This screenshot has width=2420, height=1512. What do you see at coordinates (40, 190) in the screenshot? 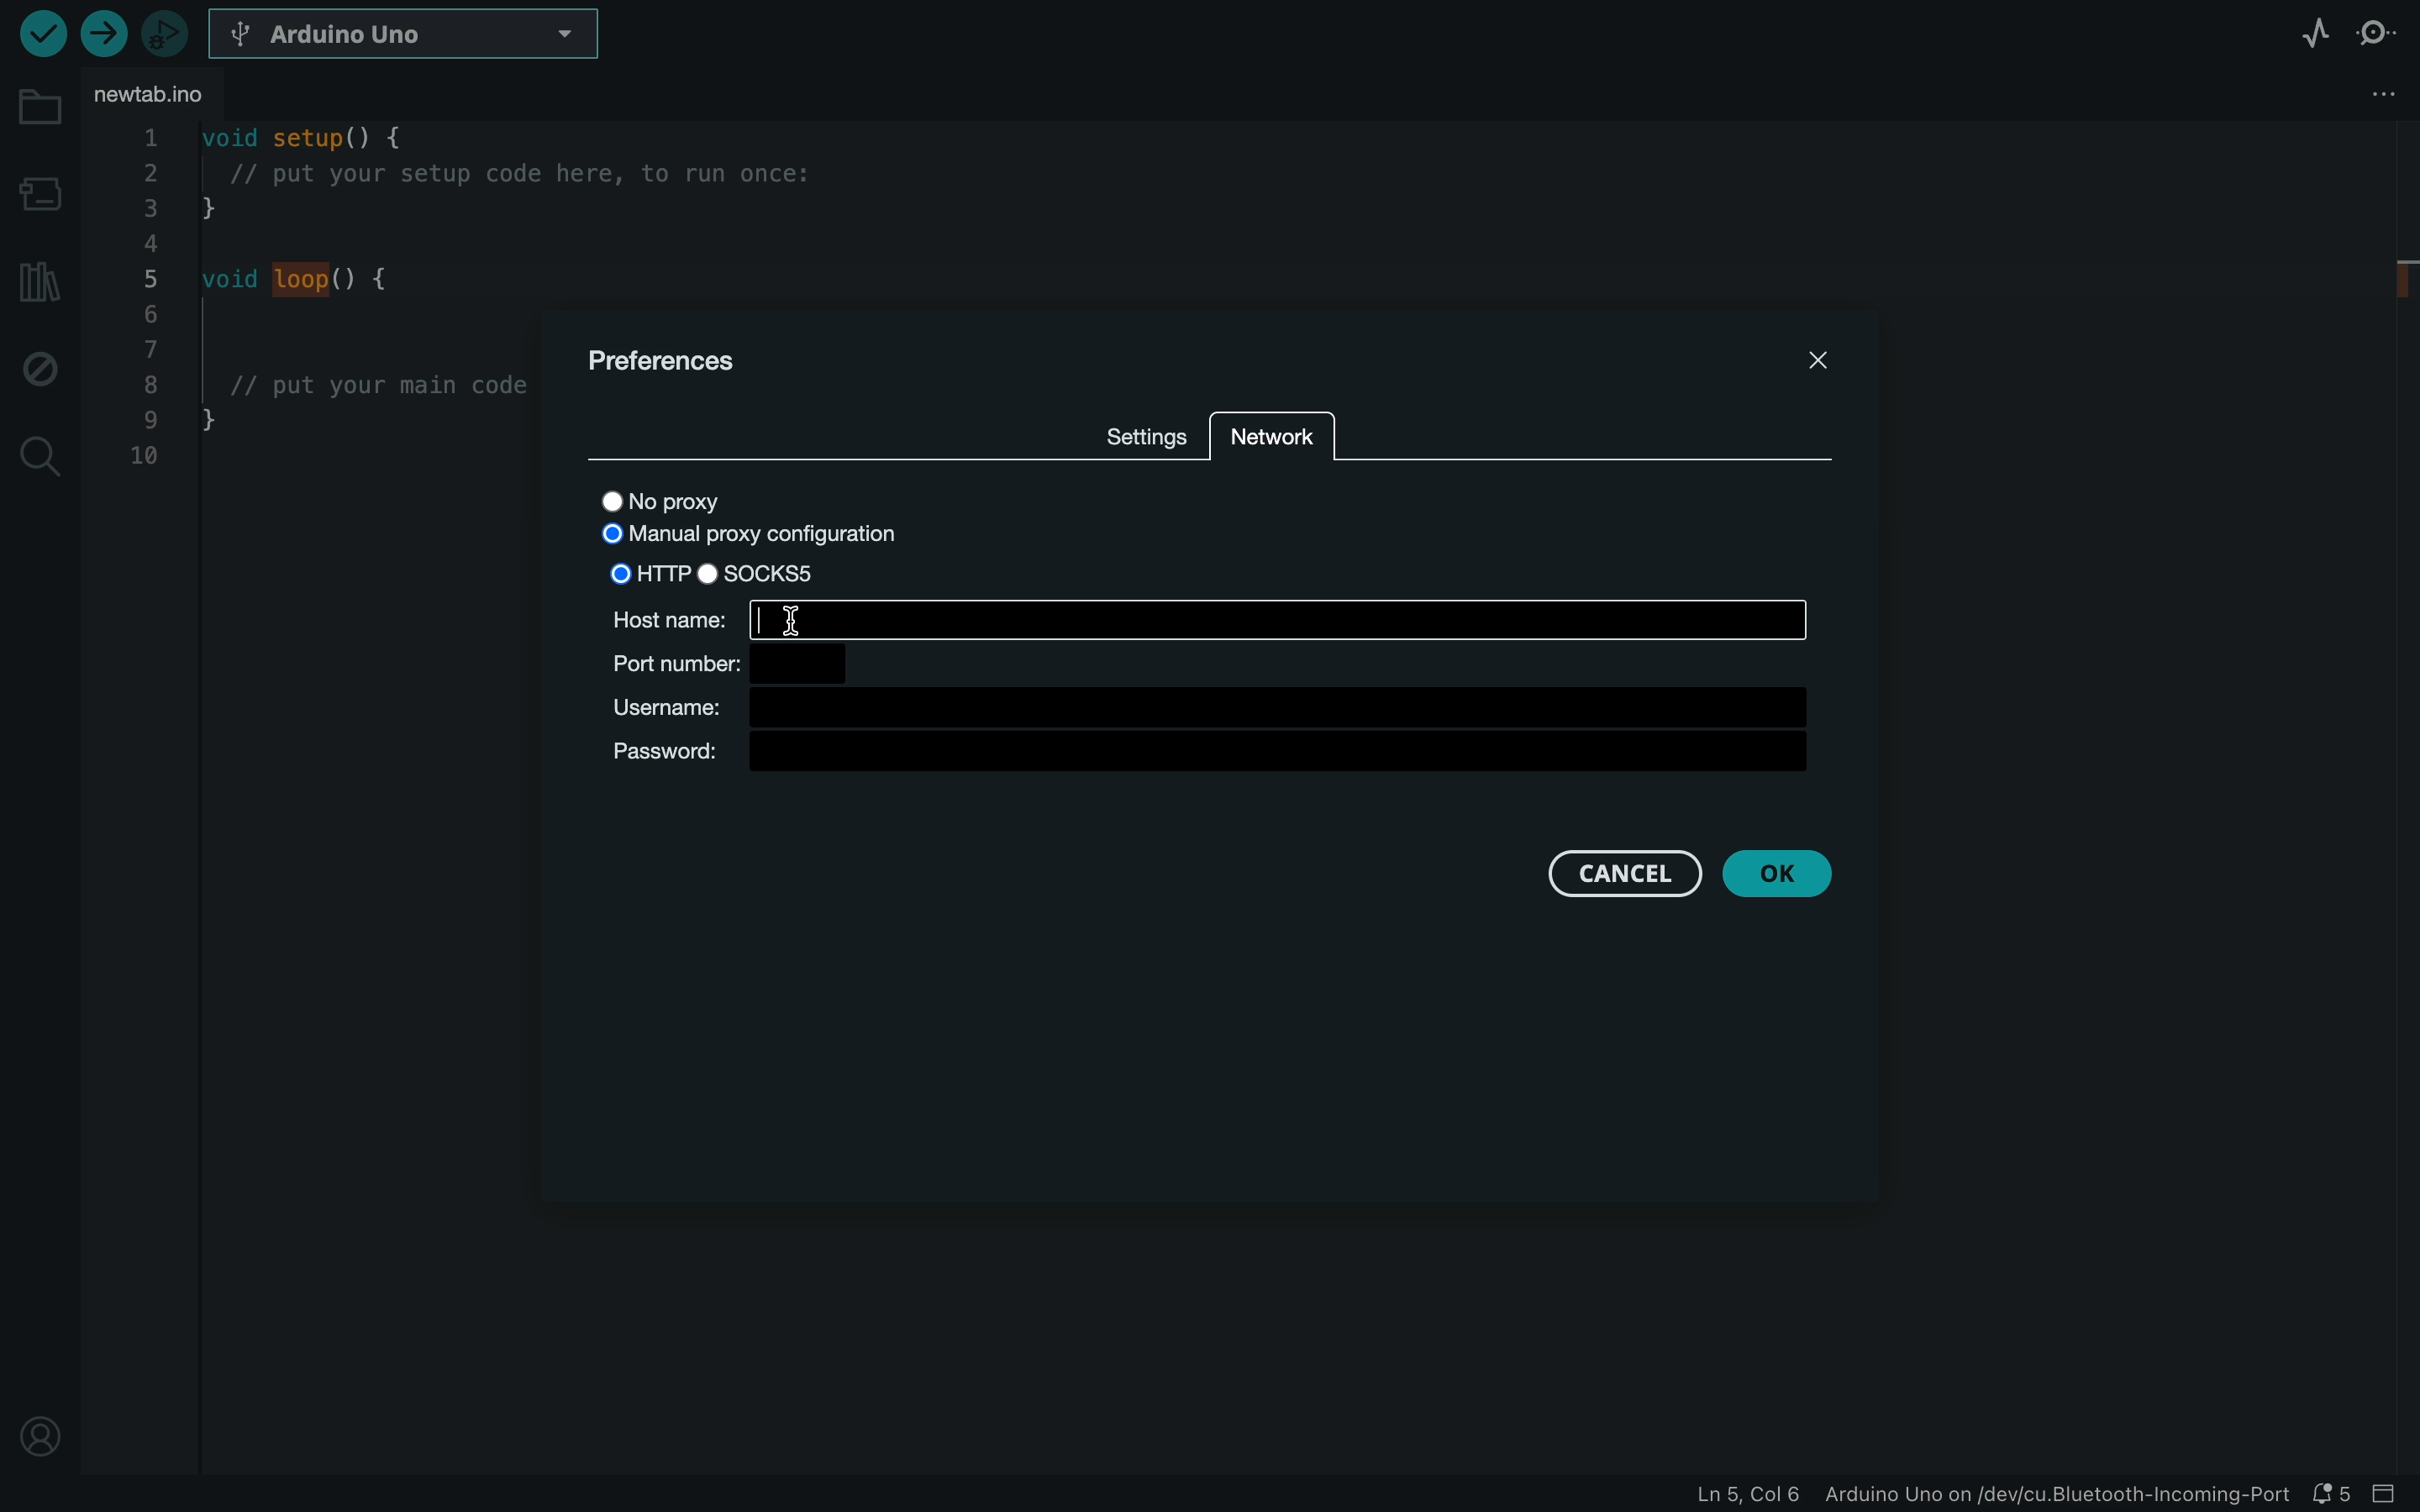
I see `board manager` at bounding box center [40, 190].